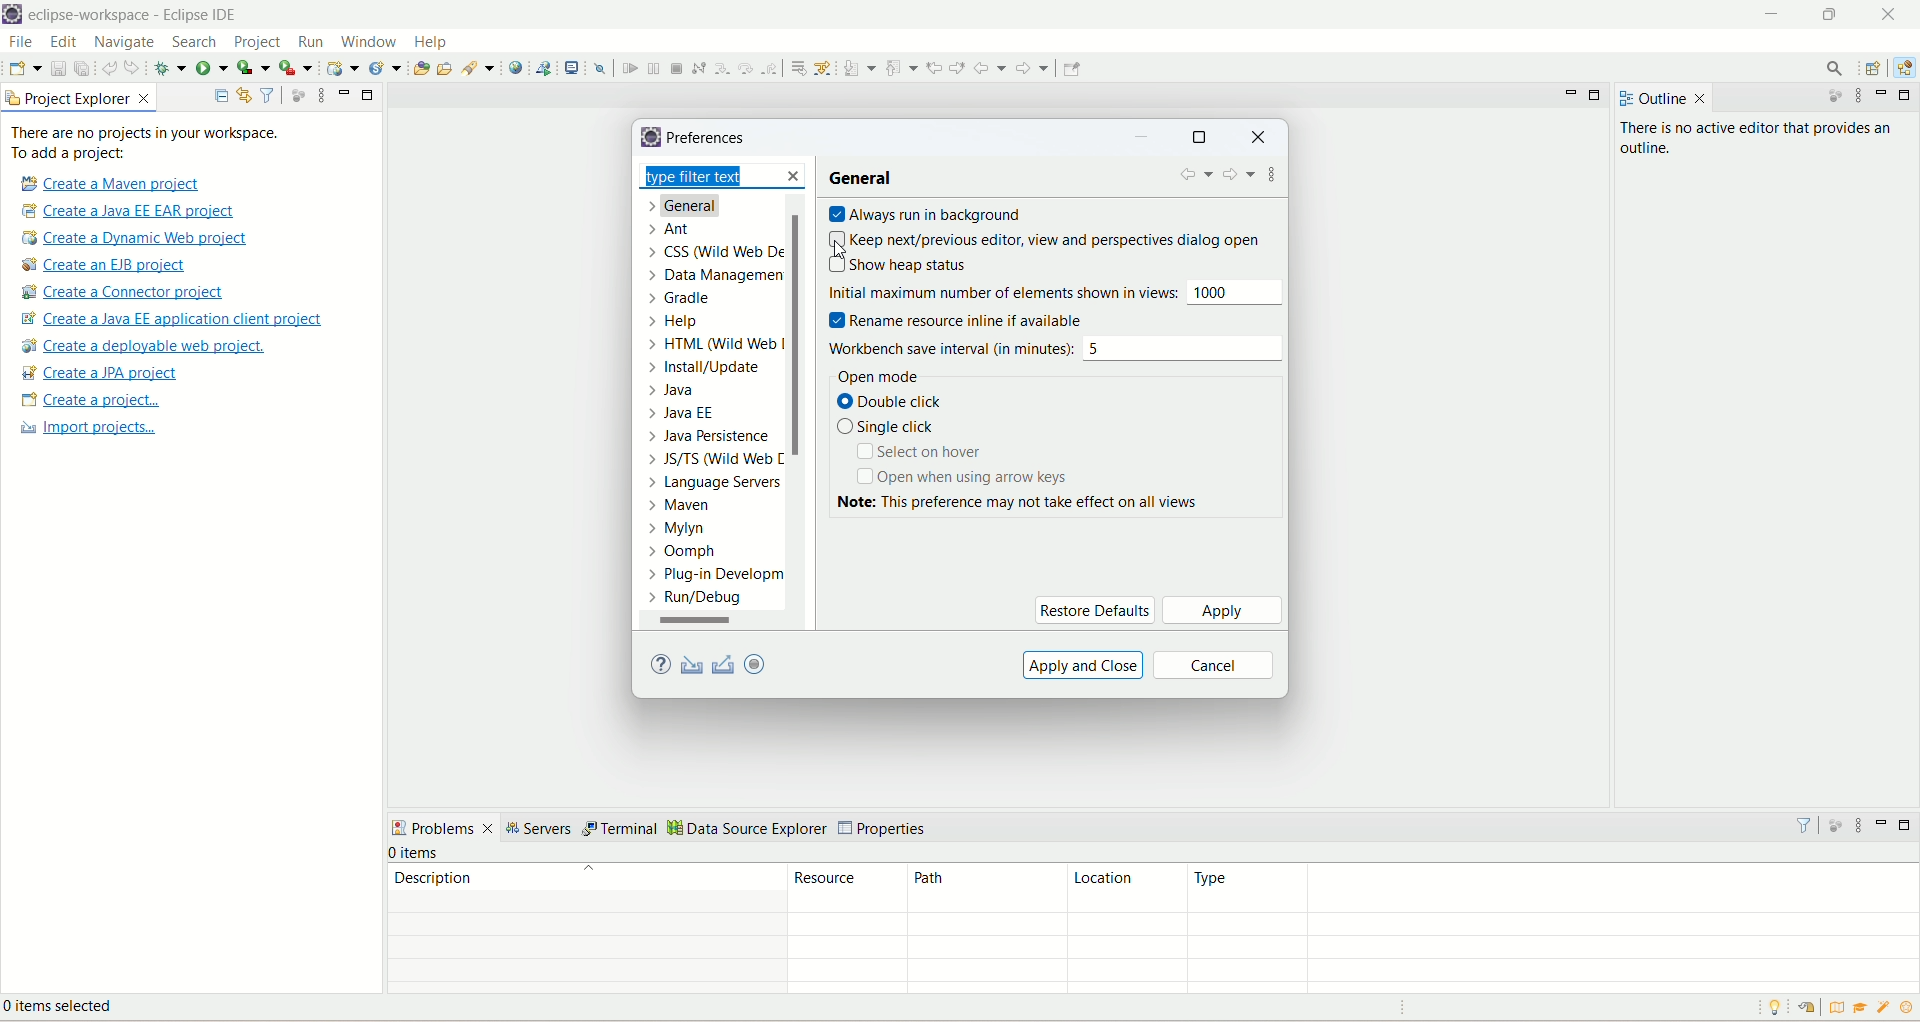 The height and width of the screenshot is (1022, 1920). I want to click on ant, so click(669, 230).